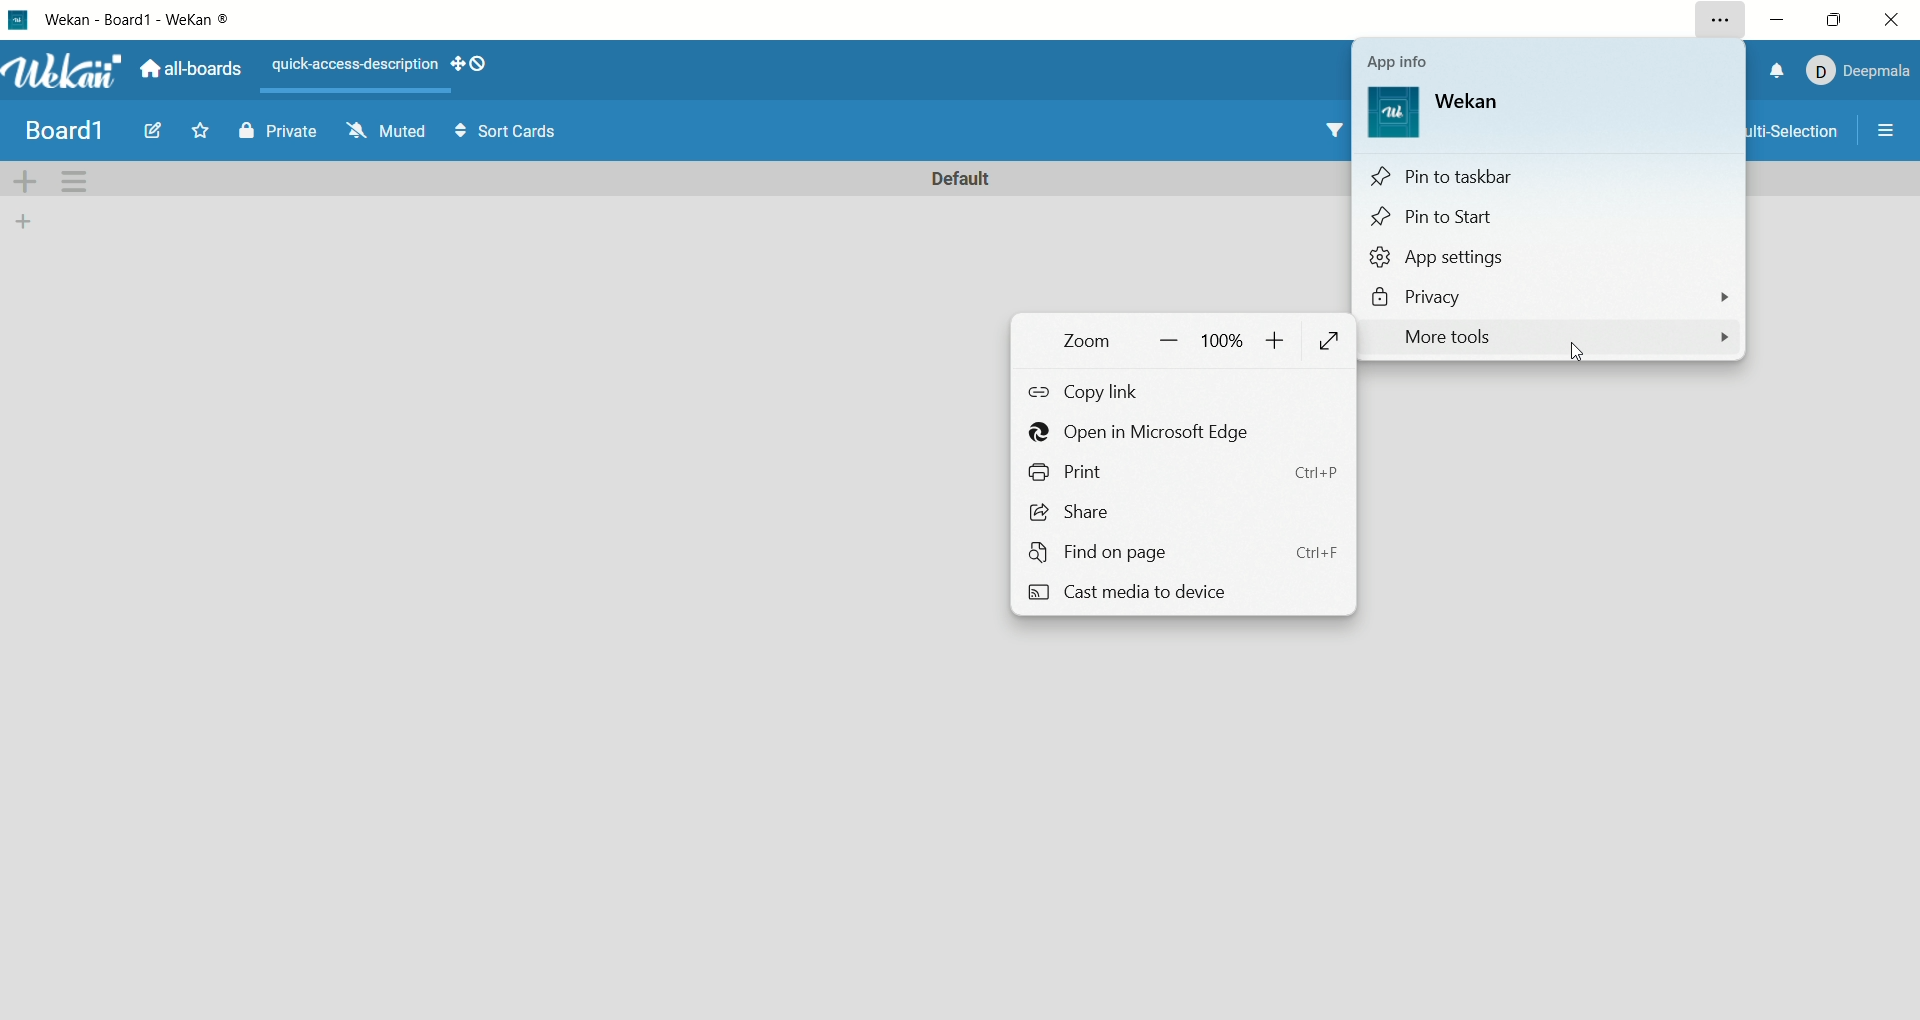 This screenshot has width=1920, height=1020. Describe the element at coordinates (1335, 346) in the screenshot. I see `fit to screen` at that location.